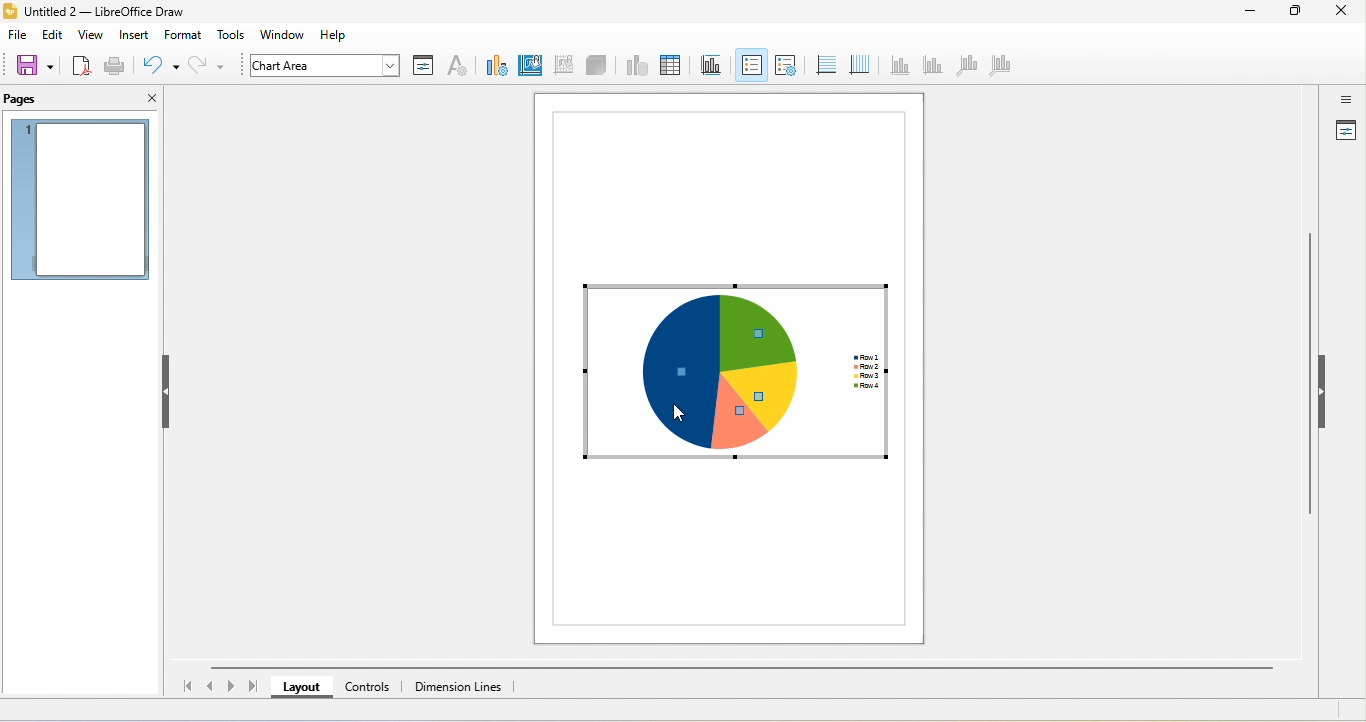 The width and height of the screenshot is (1366, 722). Describe the element at coordinates (34, 65) in the screenshot. I see `save` at that location.